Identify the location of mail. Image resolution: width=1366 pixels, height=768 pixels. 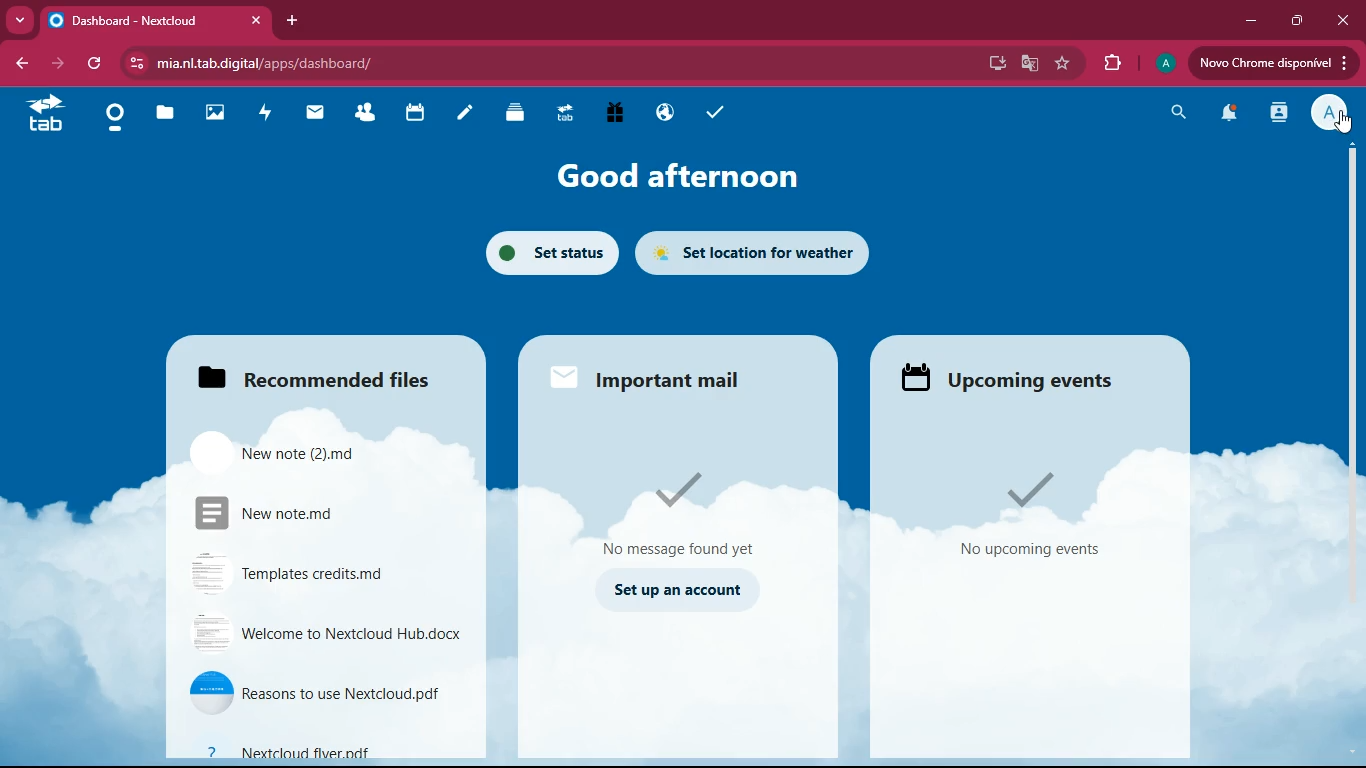
(311, 115).